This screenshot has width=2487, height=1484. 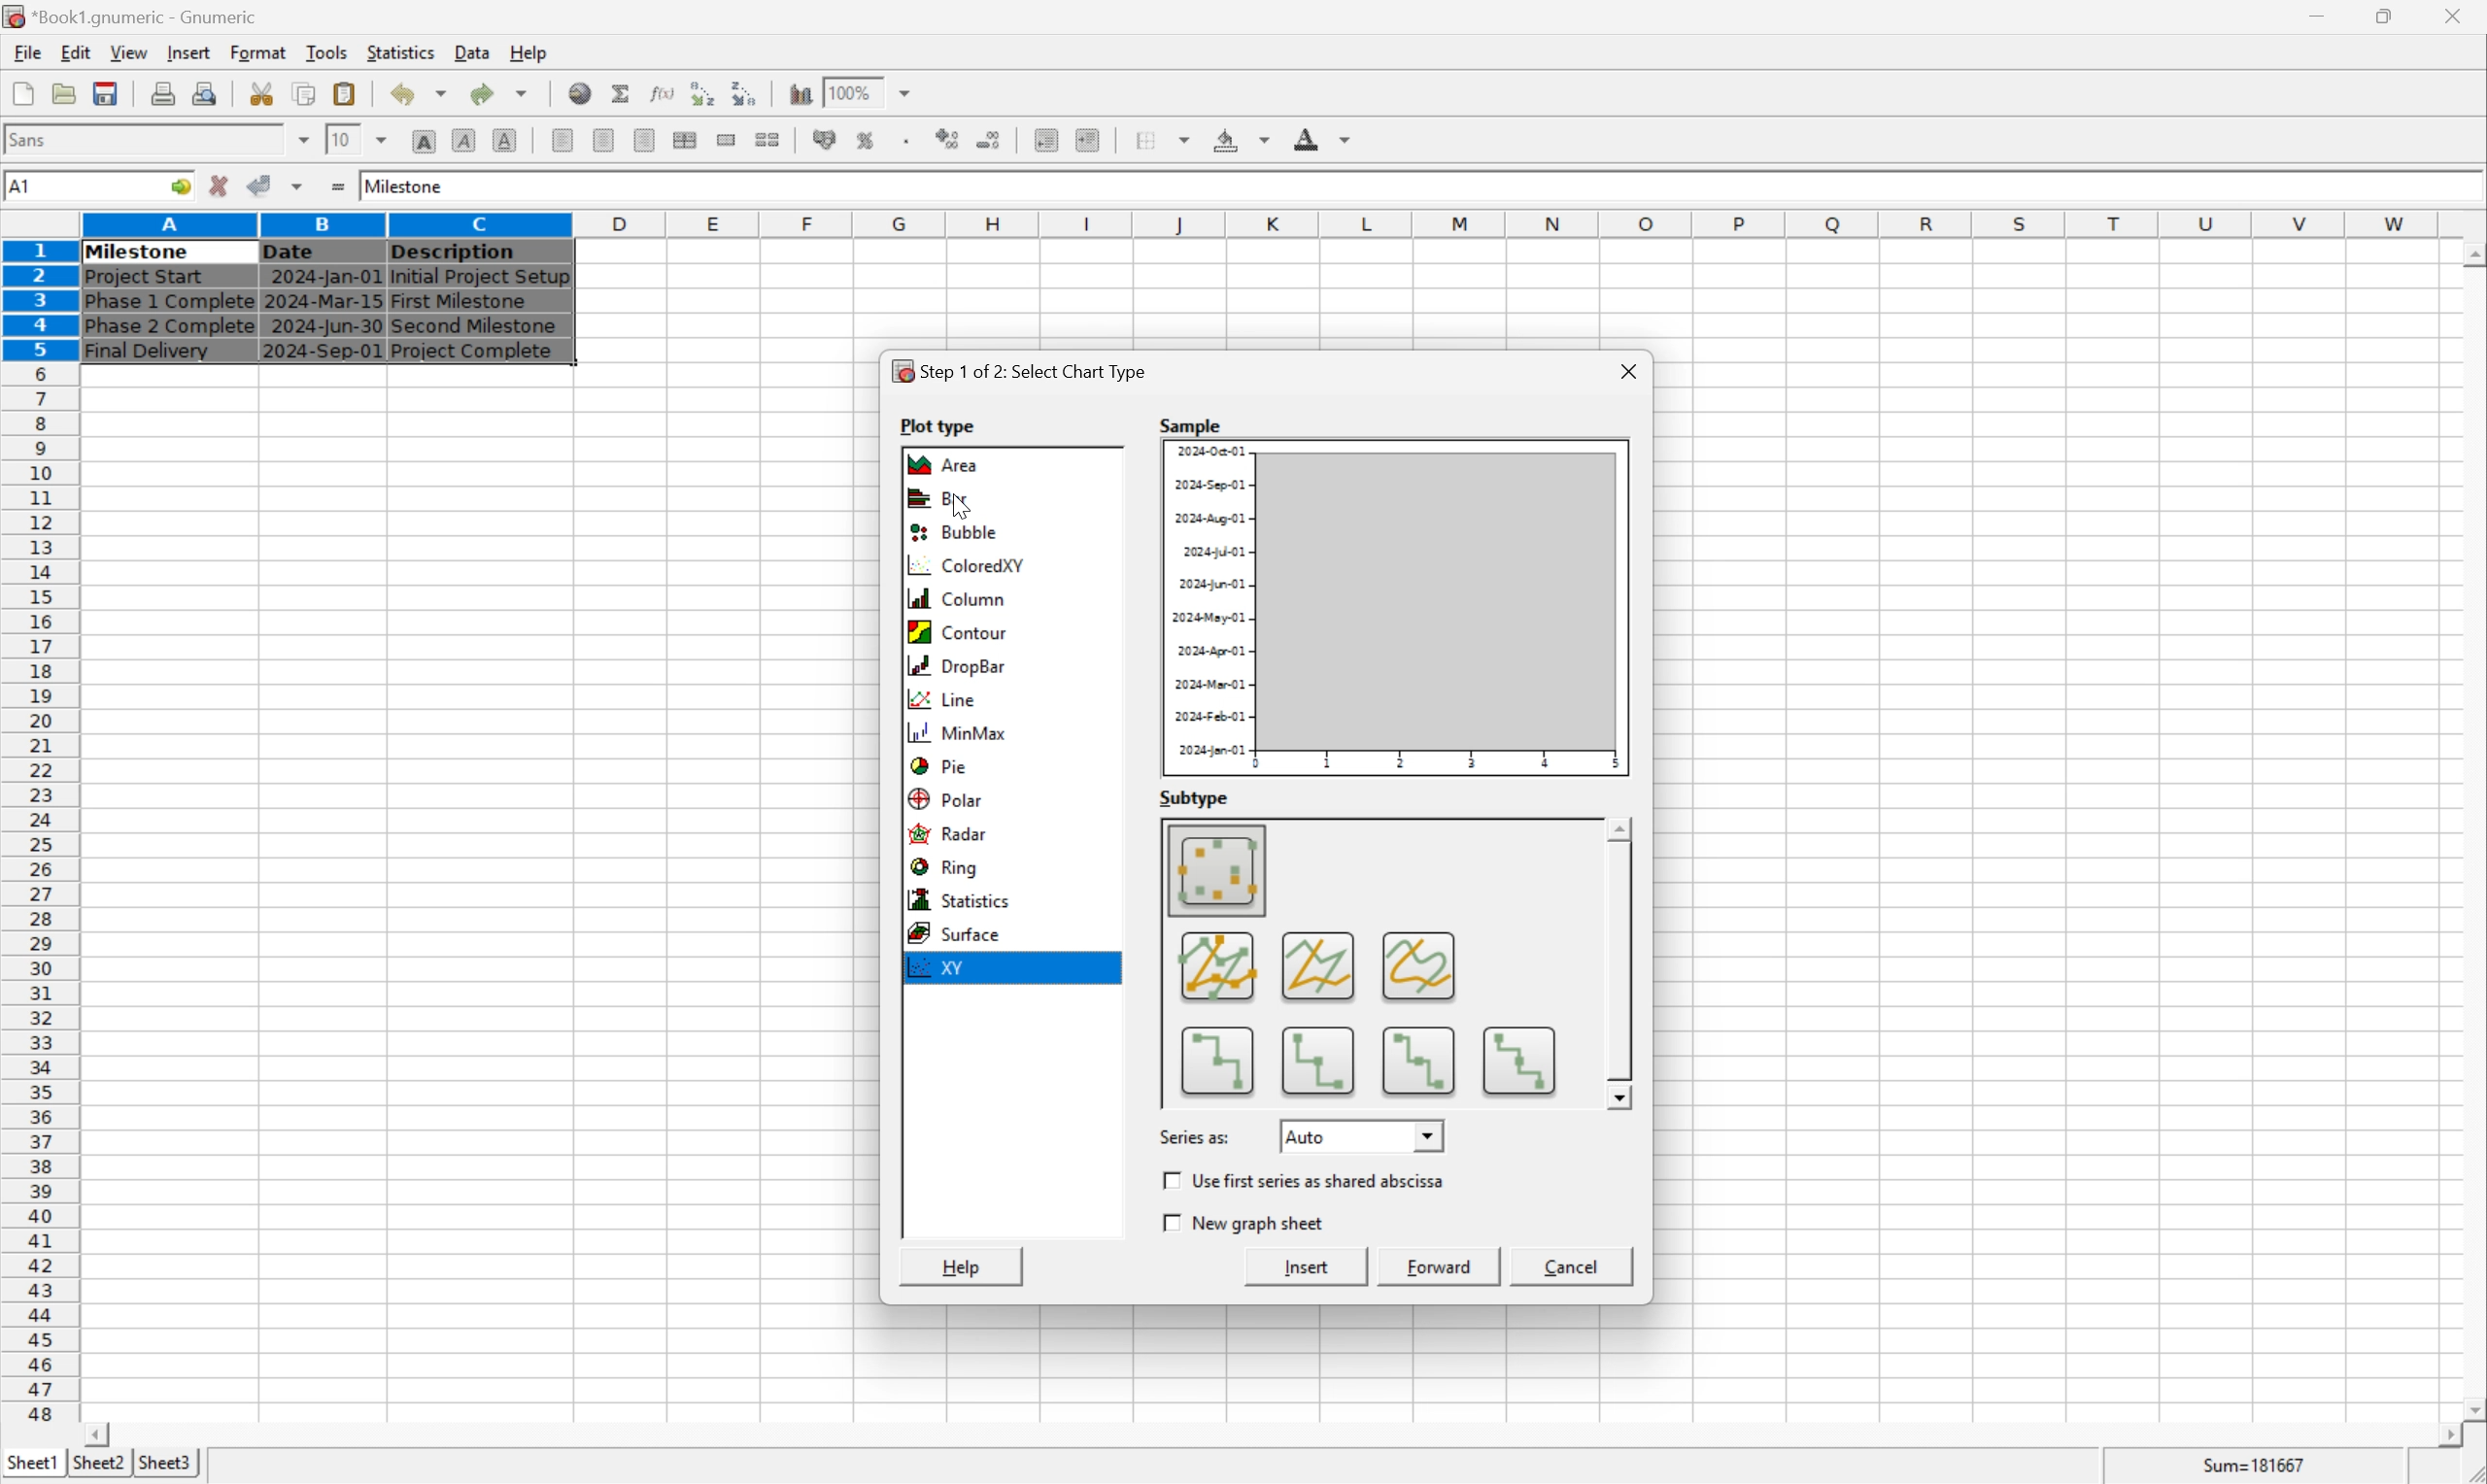 What do you see at coordinates (956, 598) in the screenshot?
I see `column` at bounding box center [956, 598].